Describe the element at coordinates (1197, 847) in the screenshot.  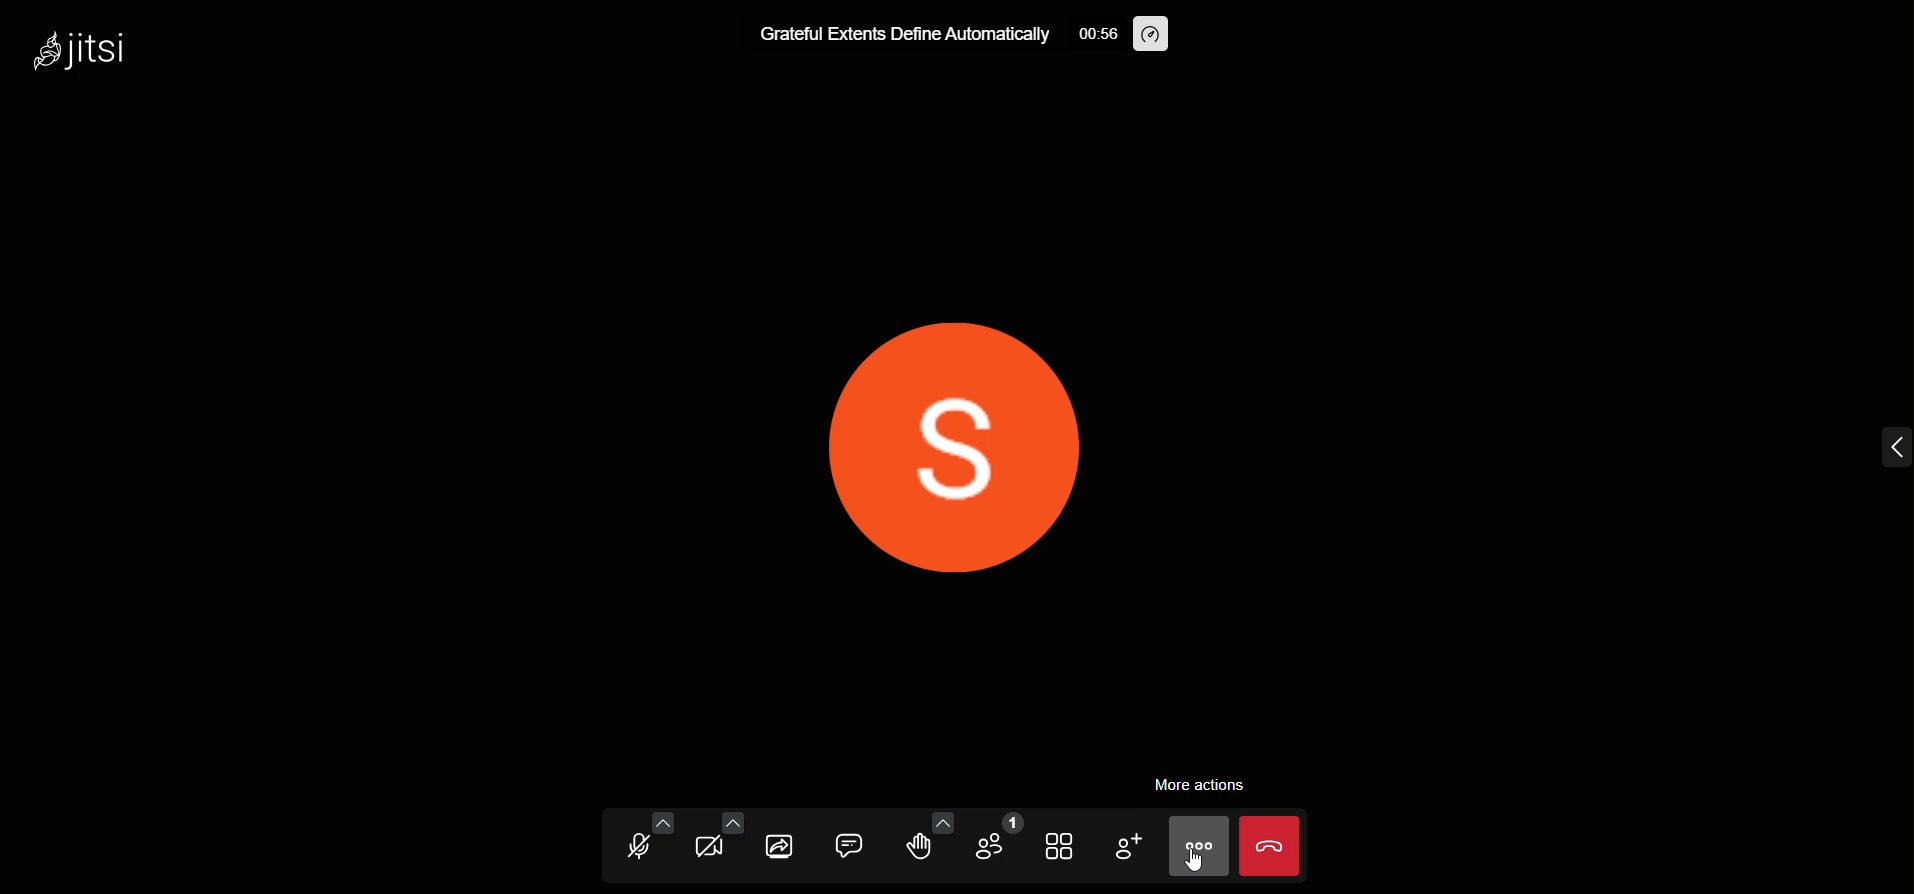
I see `more` at that location.